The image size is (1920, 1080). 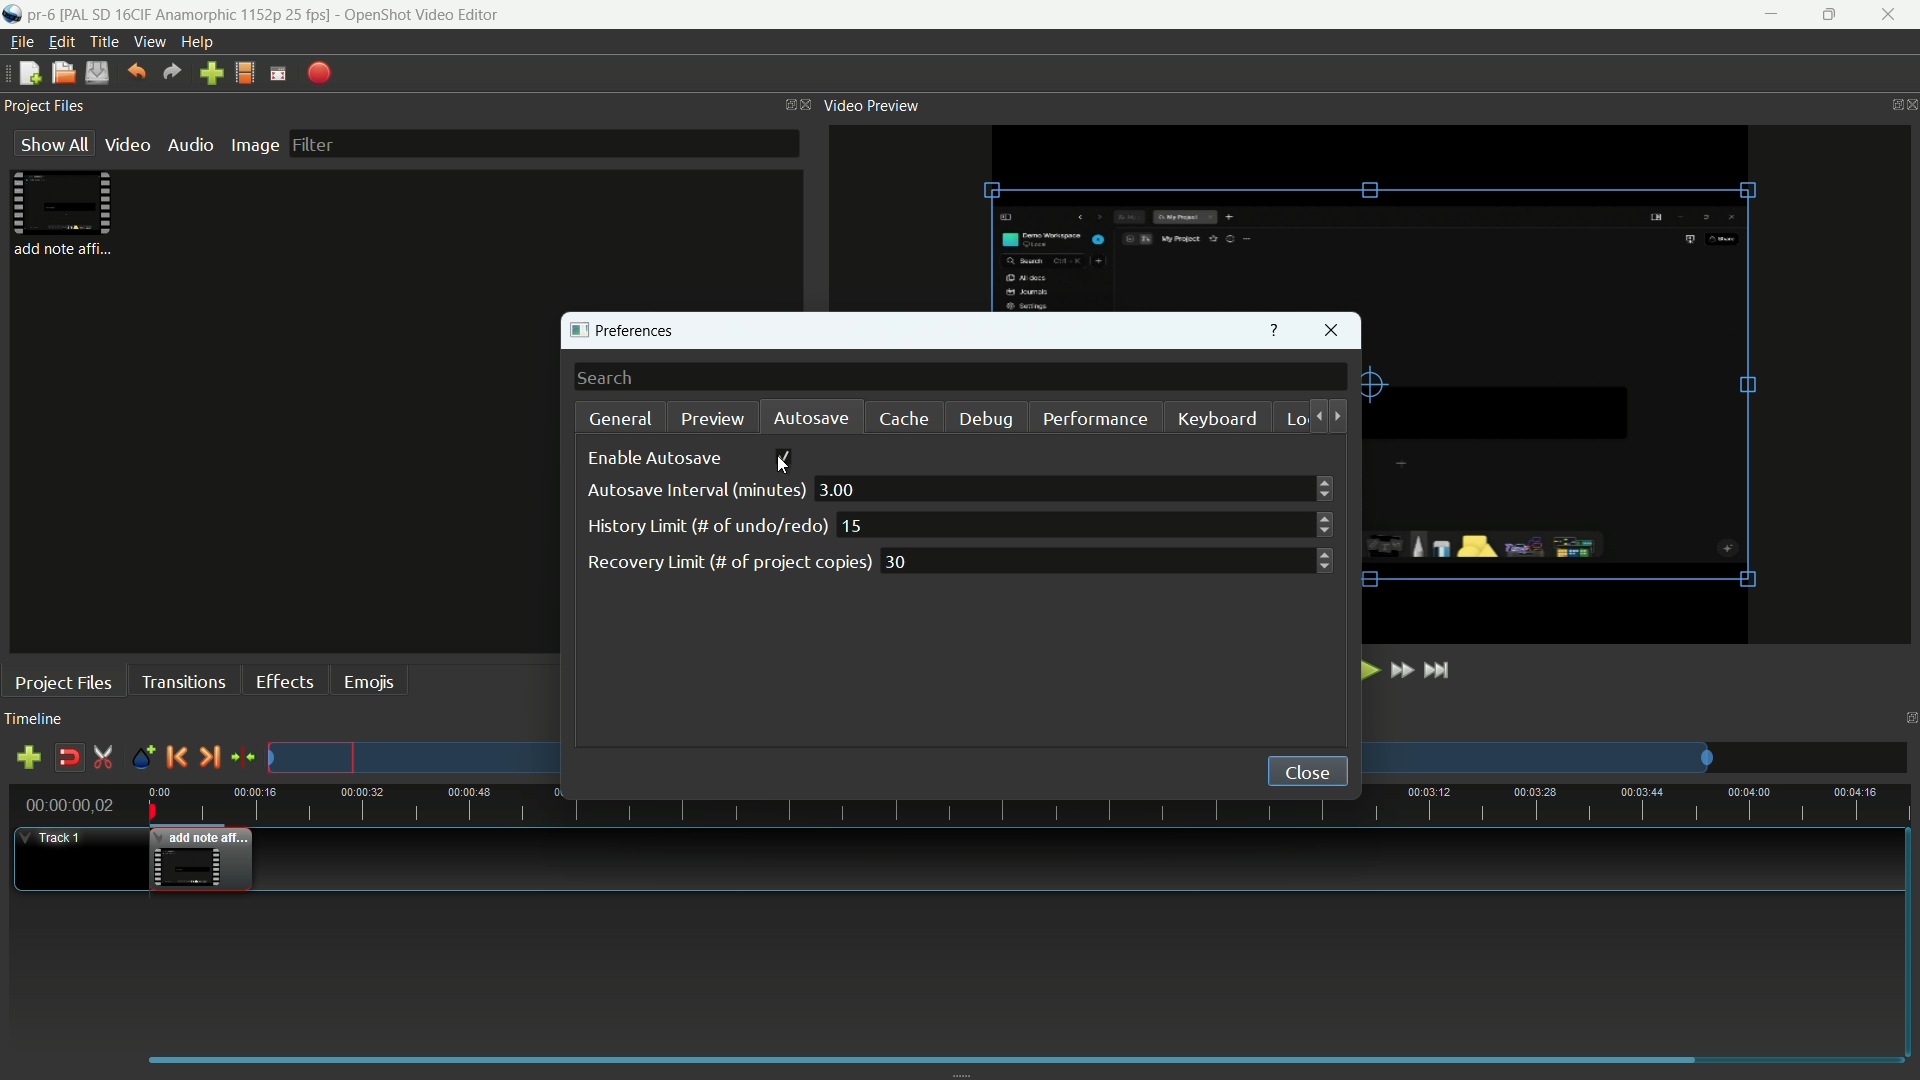 What do you see at coordinates (1827, 15) in the screenshot?
I see `maximize` at bounding box center [1827, 15].